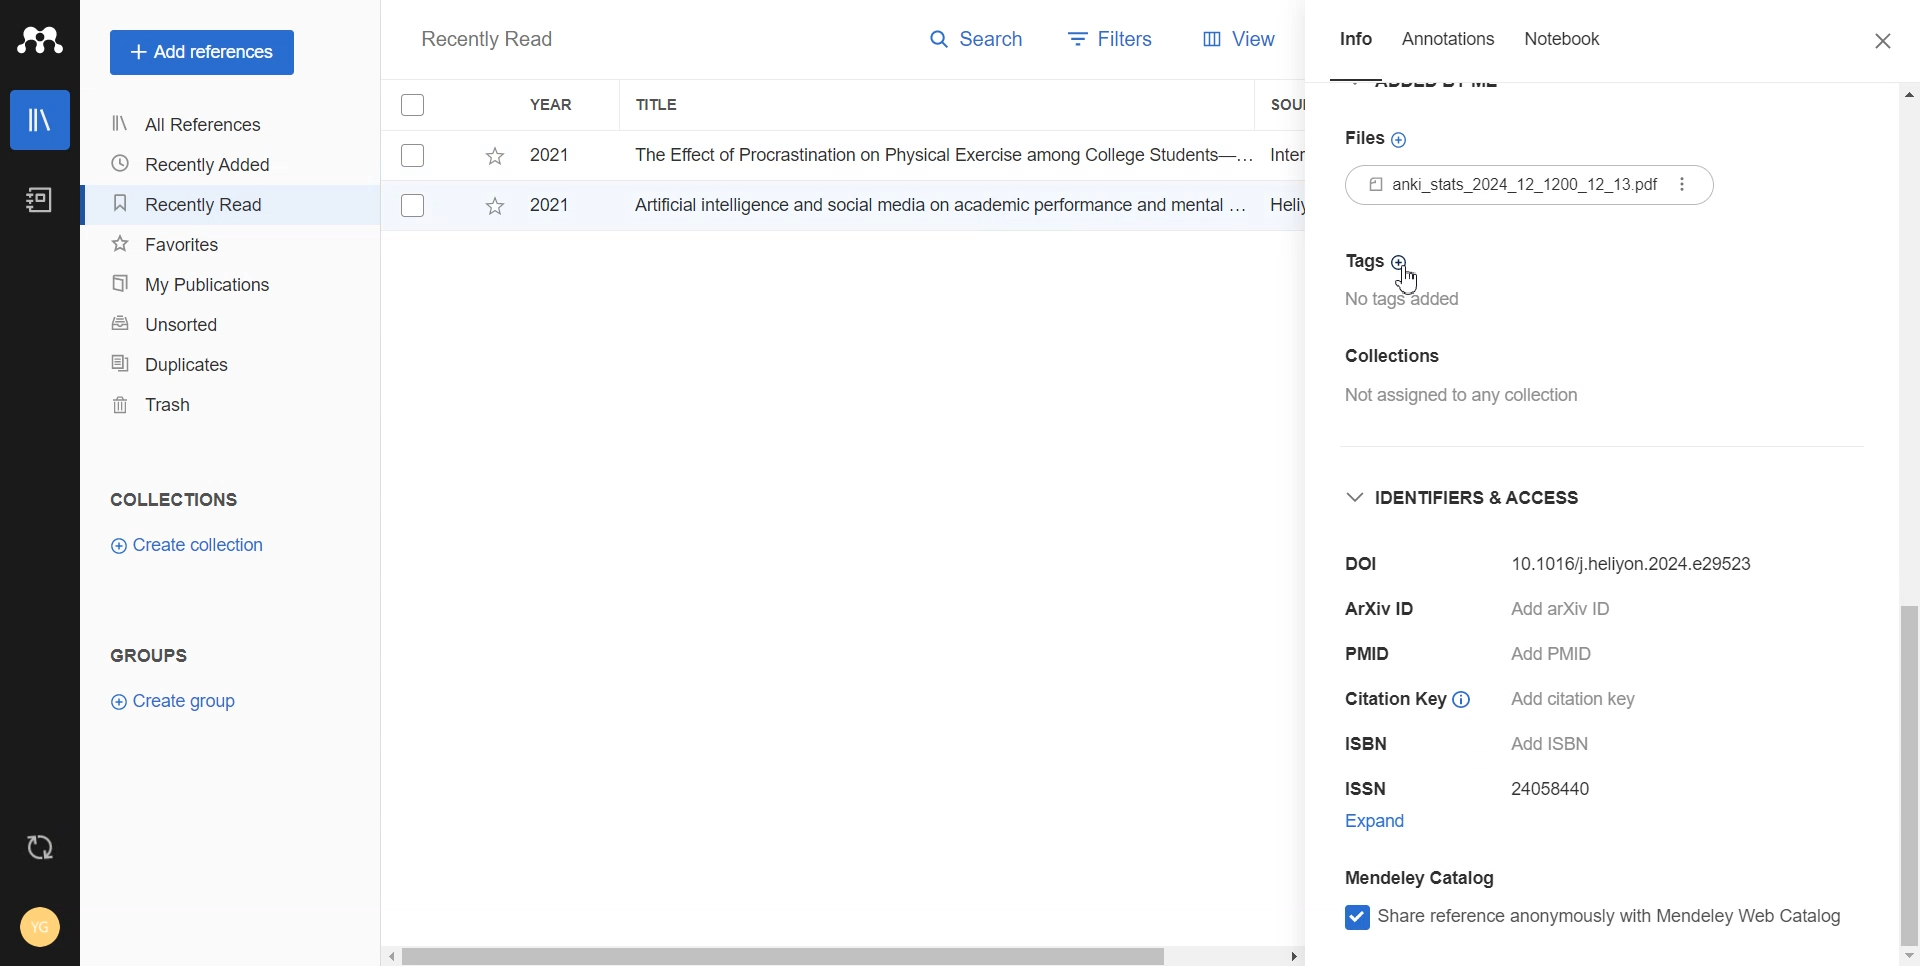 This screenshot has height=966, width=1920. What do you see at coordinates (40, 40) in the screenshot?
I see `Logo` at bounding box center [40, 40].